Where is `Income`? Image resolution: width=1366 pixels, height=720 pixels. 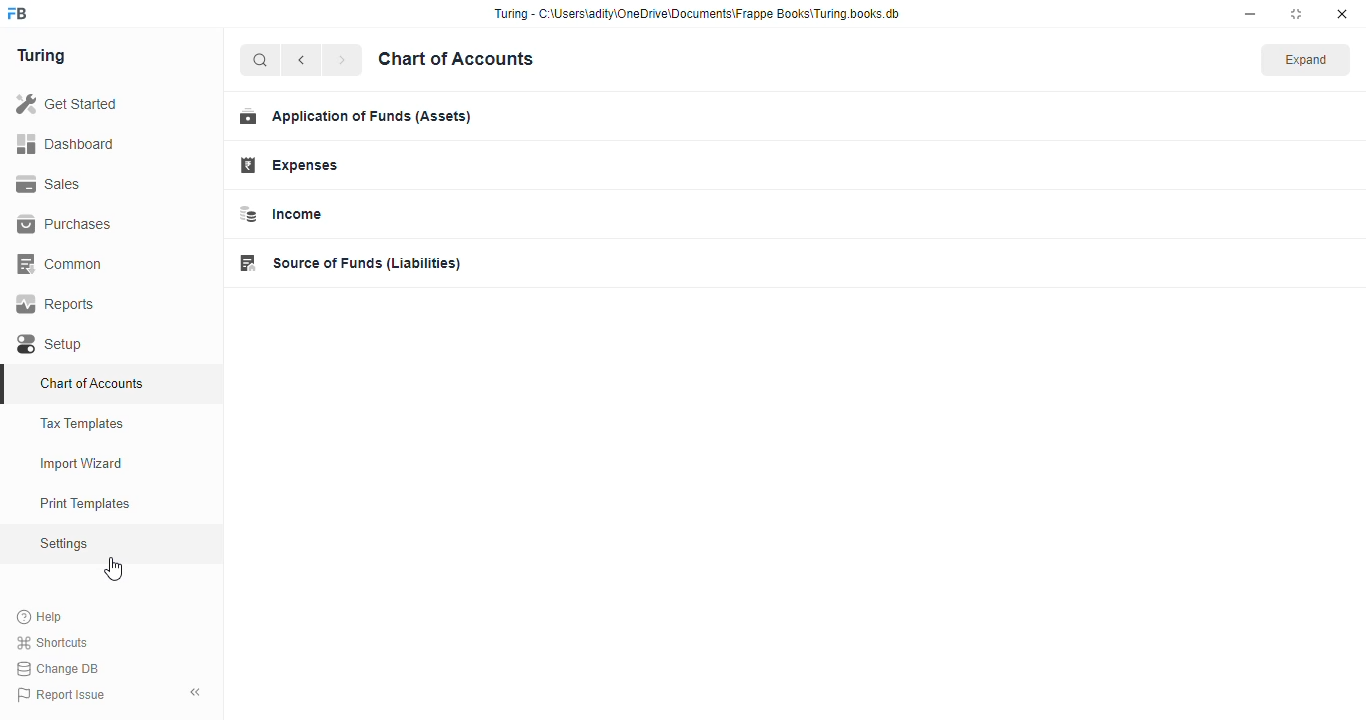 Income is located at coordinates (564, 216).